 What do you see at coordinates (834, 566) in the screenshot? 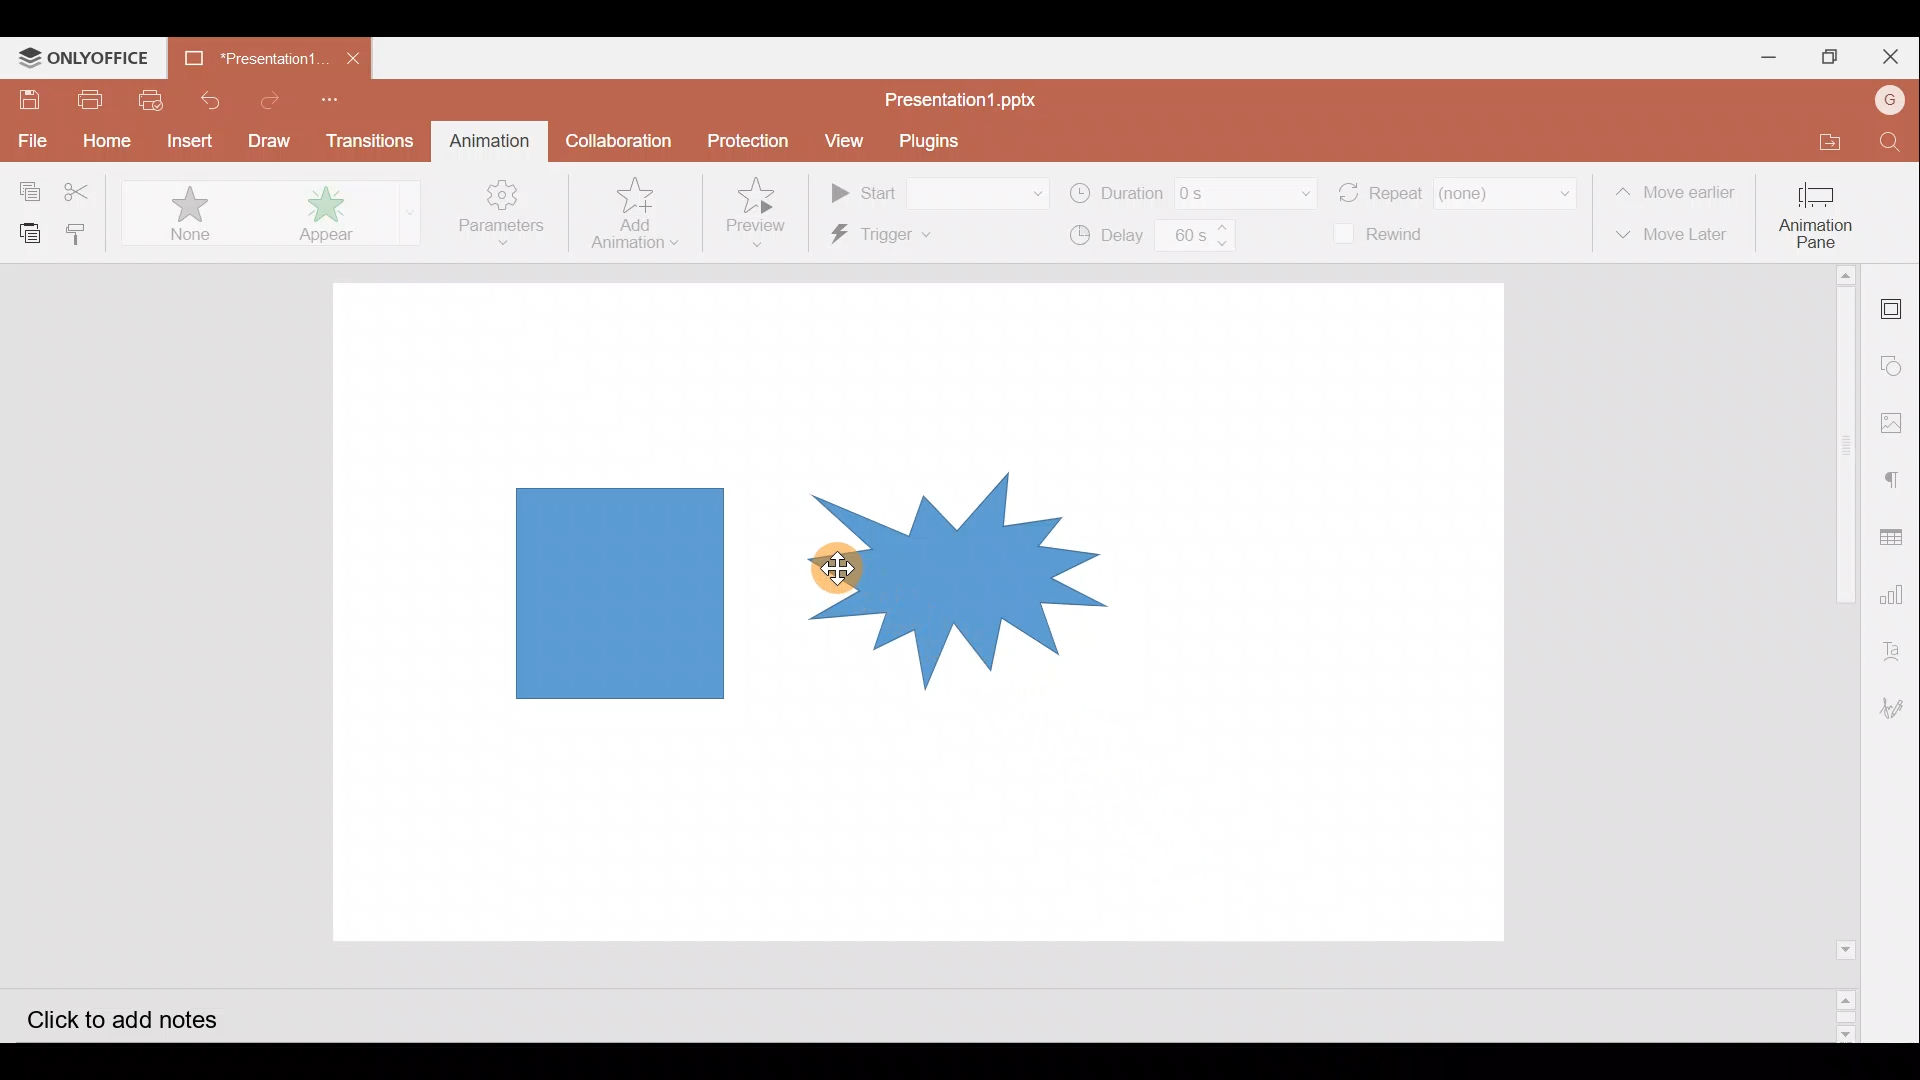
I see `Cursor on shape` at bounding box center [834, 566].